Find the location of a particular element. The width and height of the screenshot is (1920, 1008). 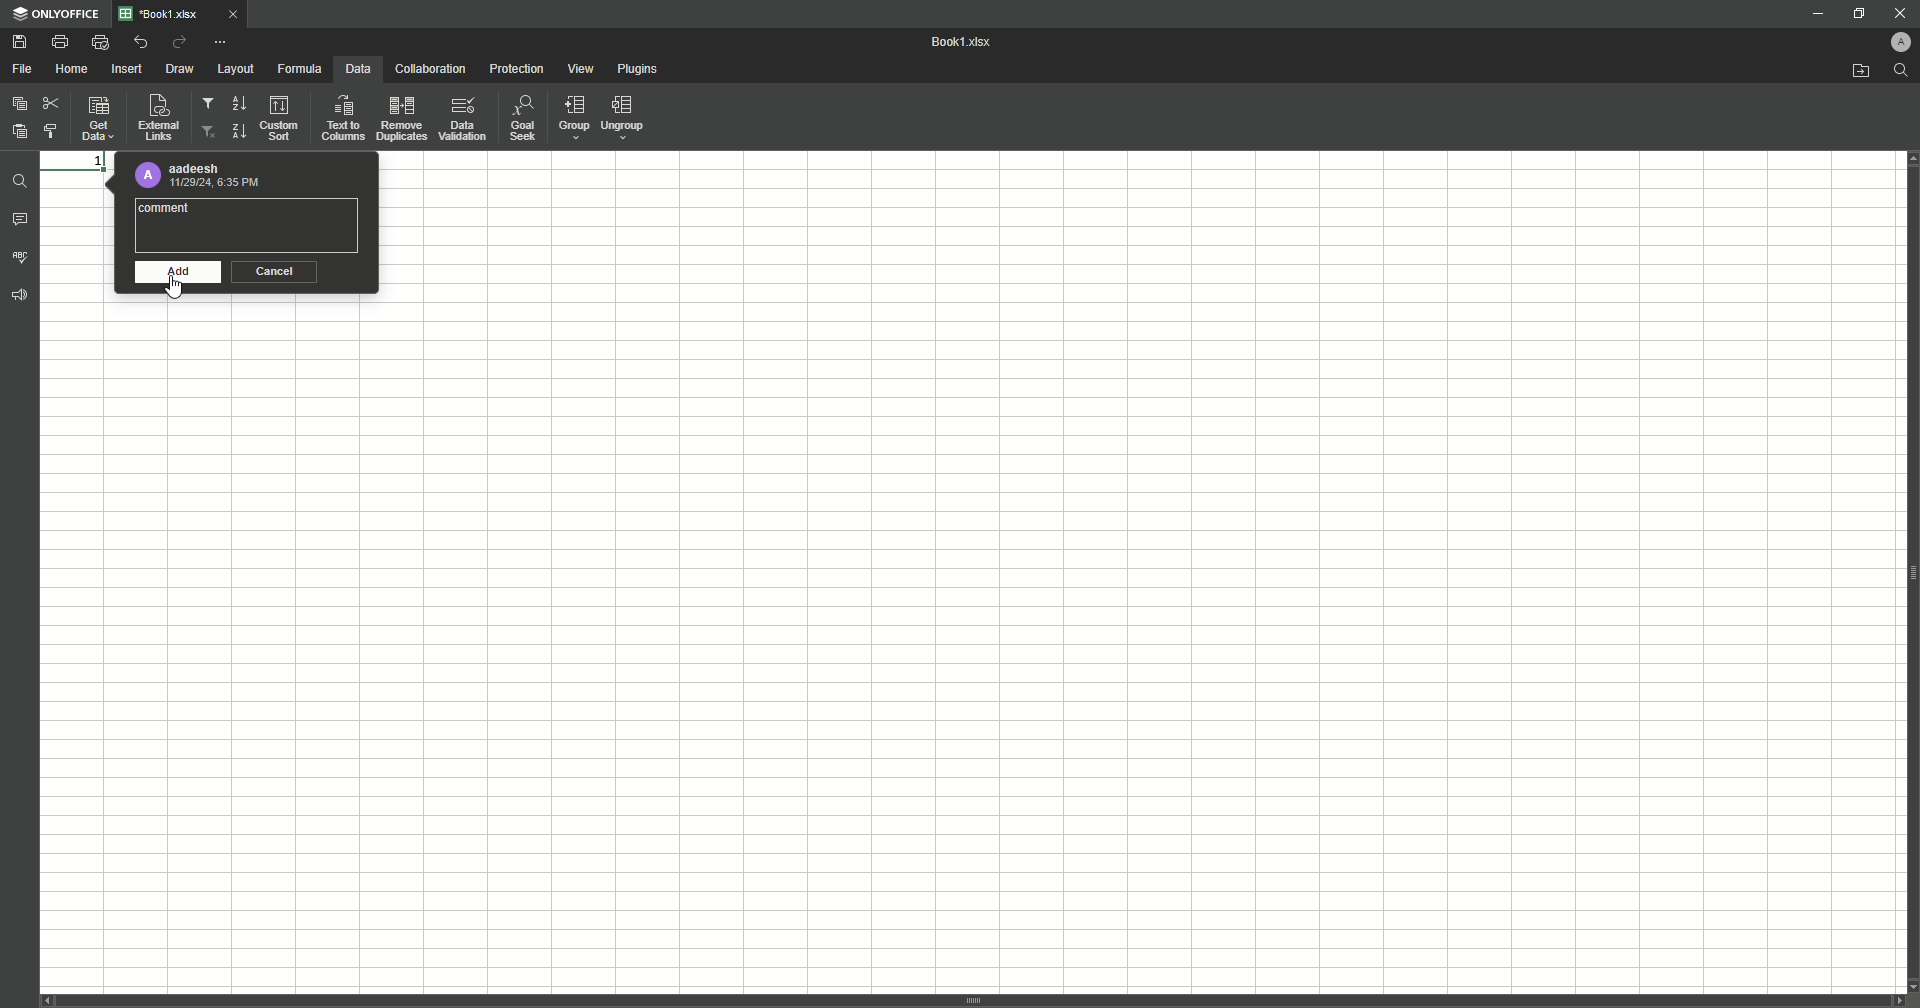

Add is located at coordinates (173, 273).